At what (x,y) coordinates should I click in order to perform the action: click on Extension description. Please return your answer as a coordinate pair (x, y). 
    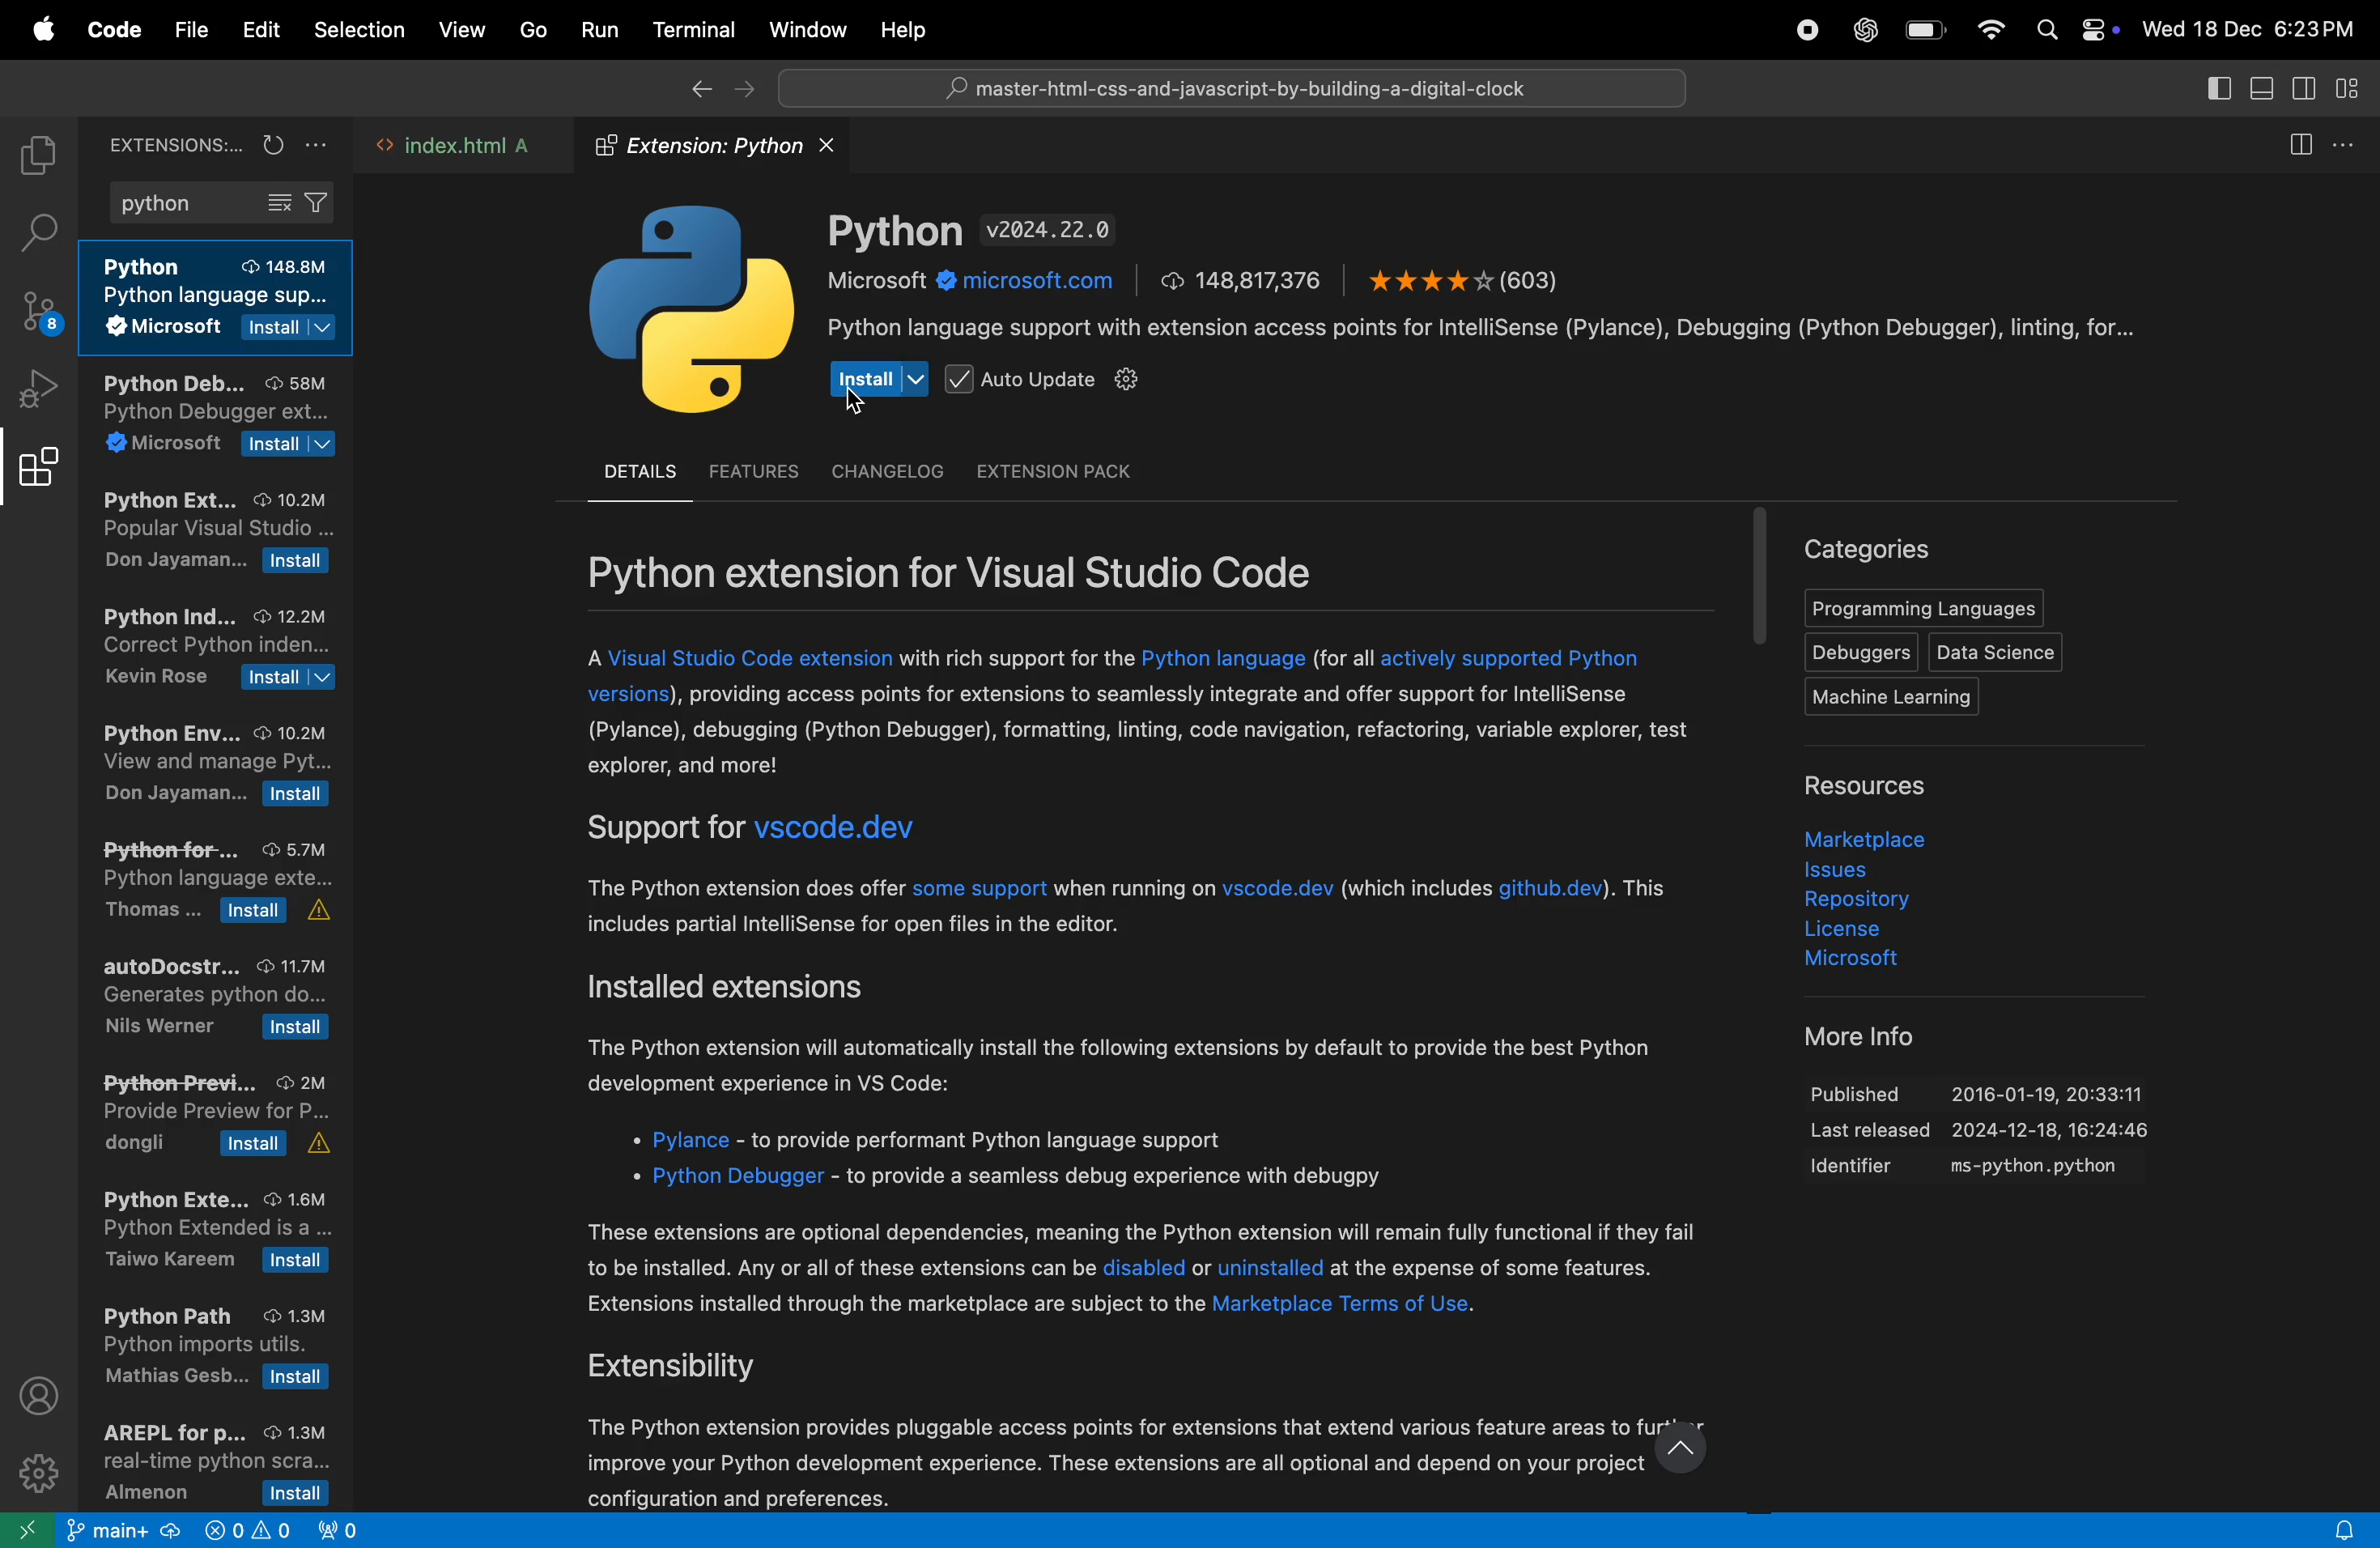
    Looking at the image, I should click on (1153, 1073).